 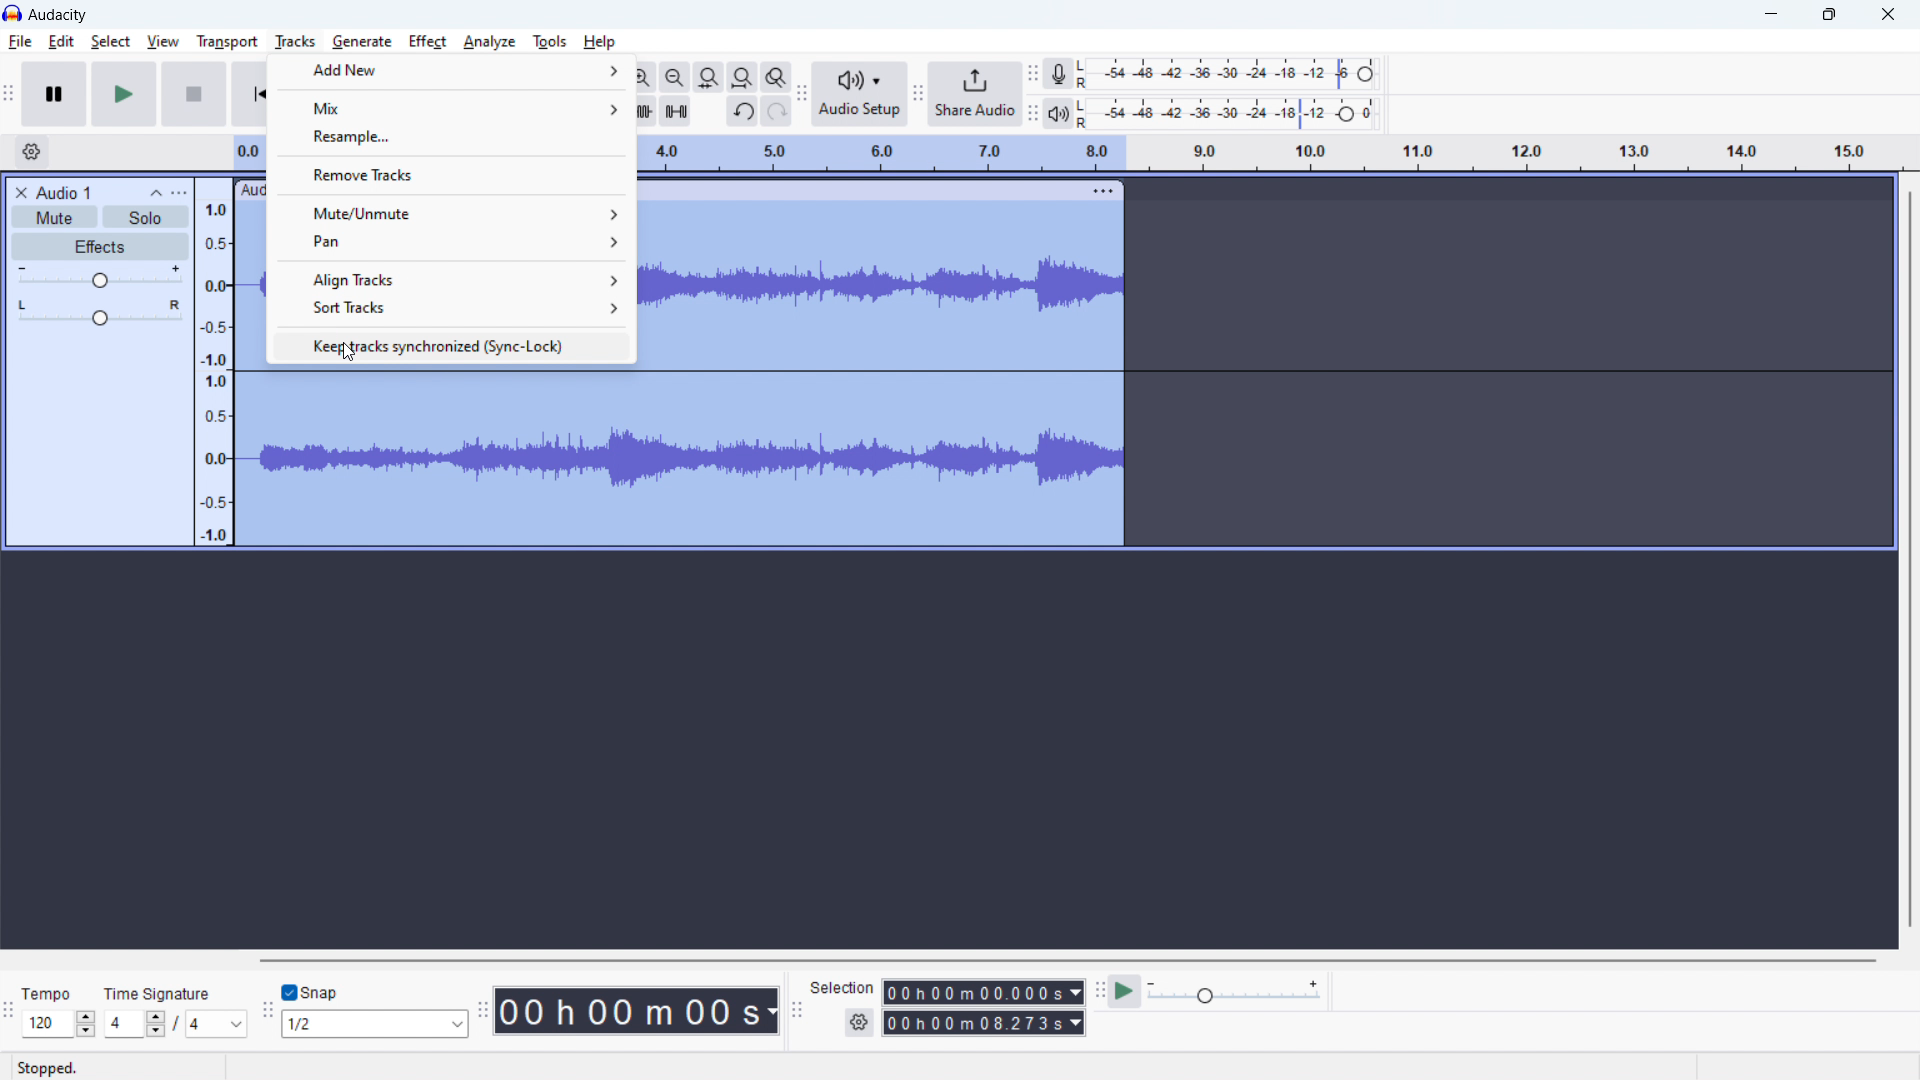 What do you see at coordinates (452, 346) in the screenshot?
I see `keep tracks synchronized (sync-lock)` at bounding box center [452, 346].